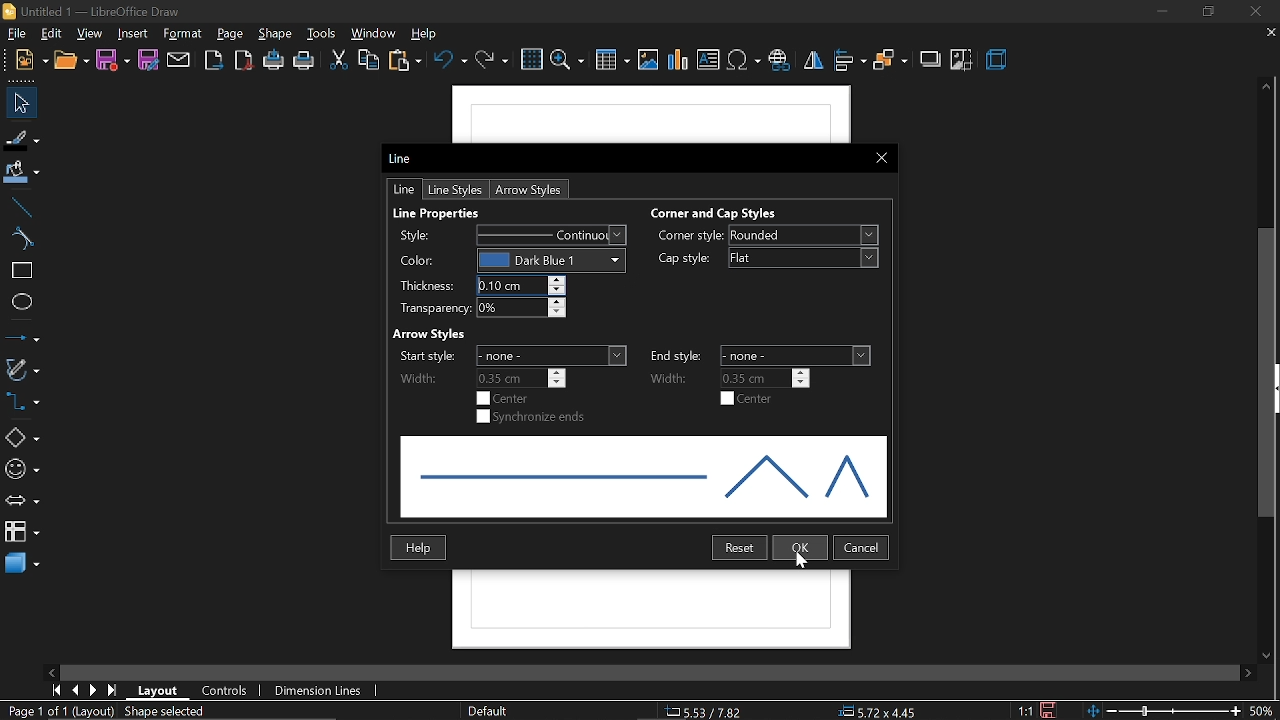 The width and height of the screenshot is (1280, 720). Describe the element at coordinates (849, 61) in the screenshot. I see `align` at that location.